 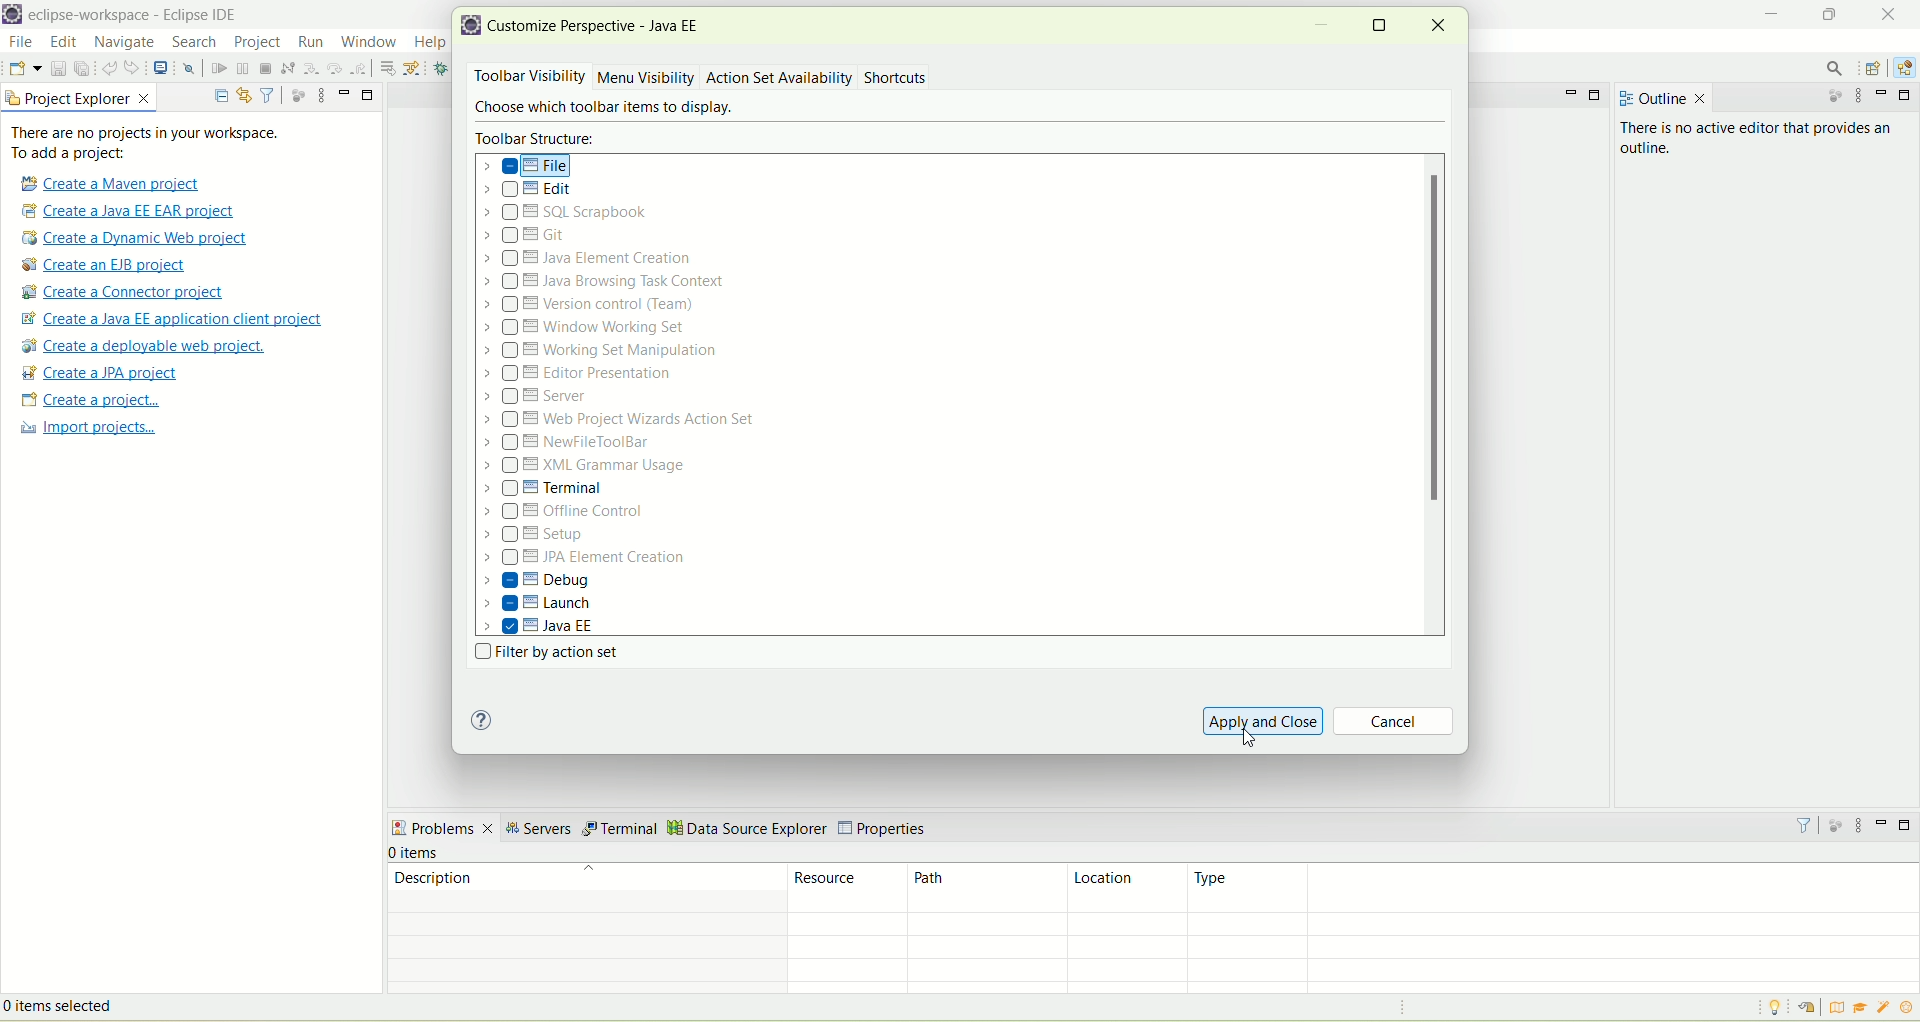 What do you see at coordinates (124, 44) in the screenshot?
I see `navigate` at bounding box center [124, 44].